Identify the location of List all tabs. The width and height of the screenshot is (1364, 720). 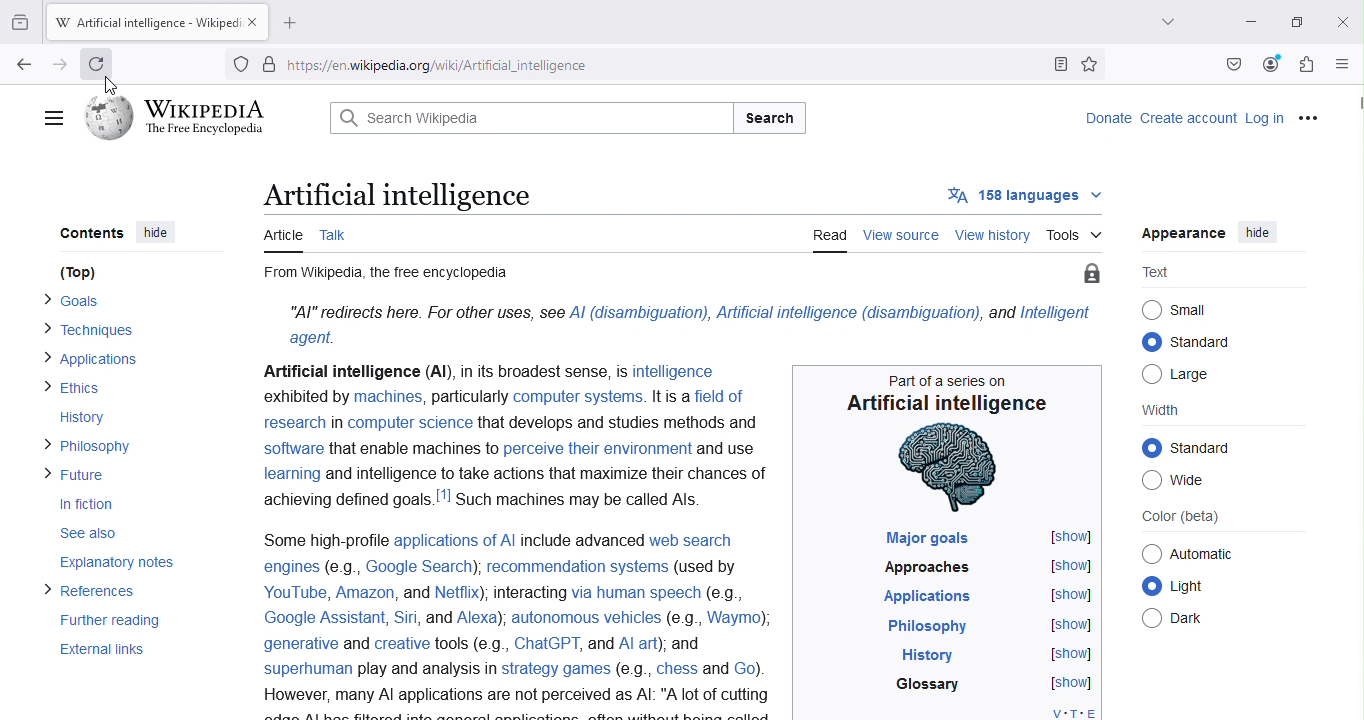
(1159, 26).